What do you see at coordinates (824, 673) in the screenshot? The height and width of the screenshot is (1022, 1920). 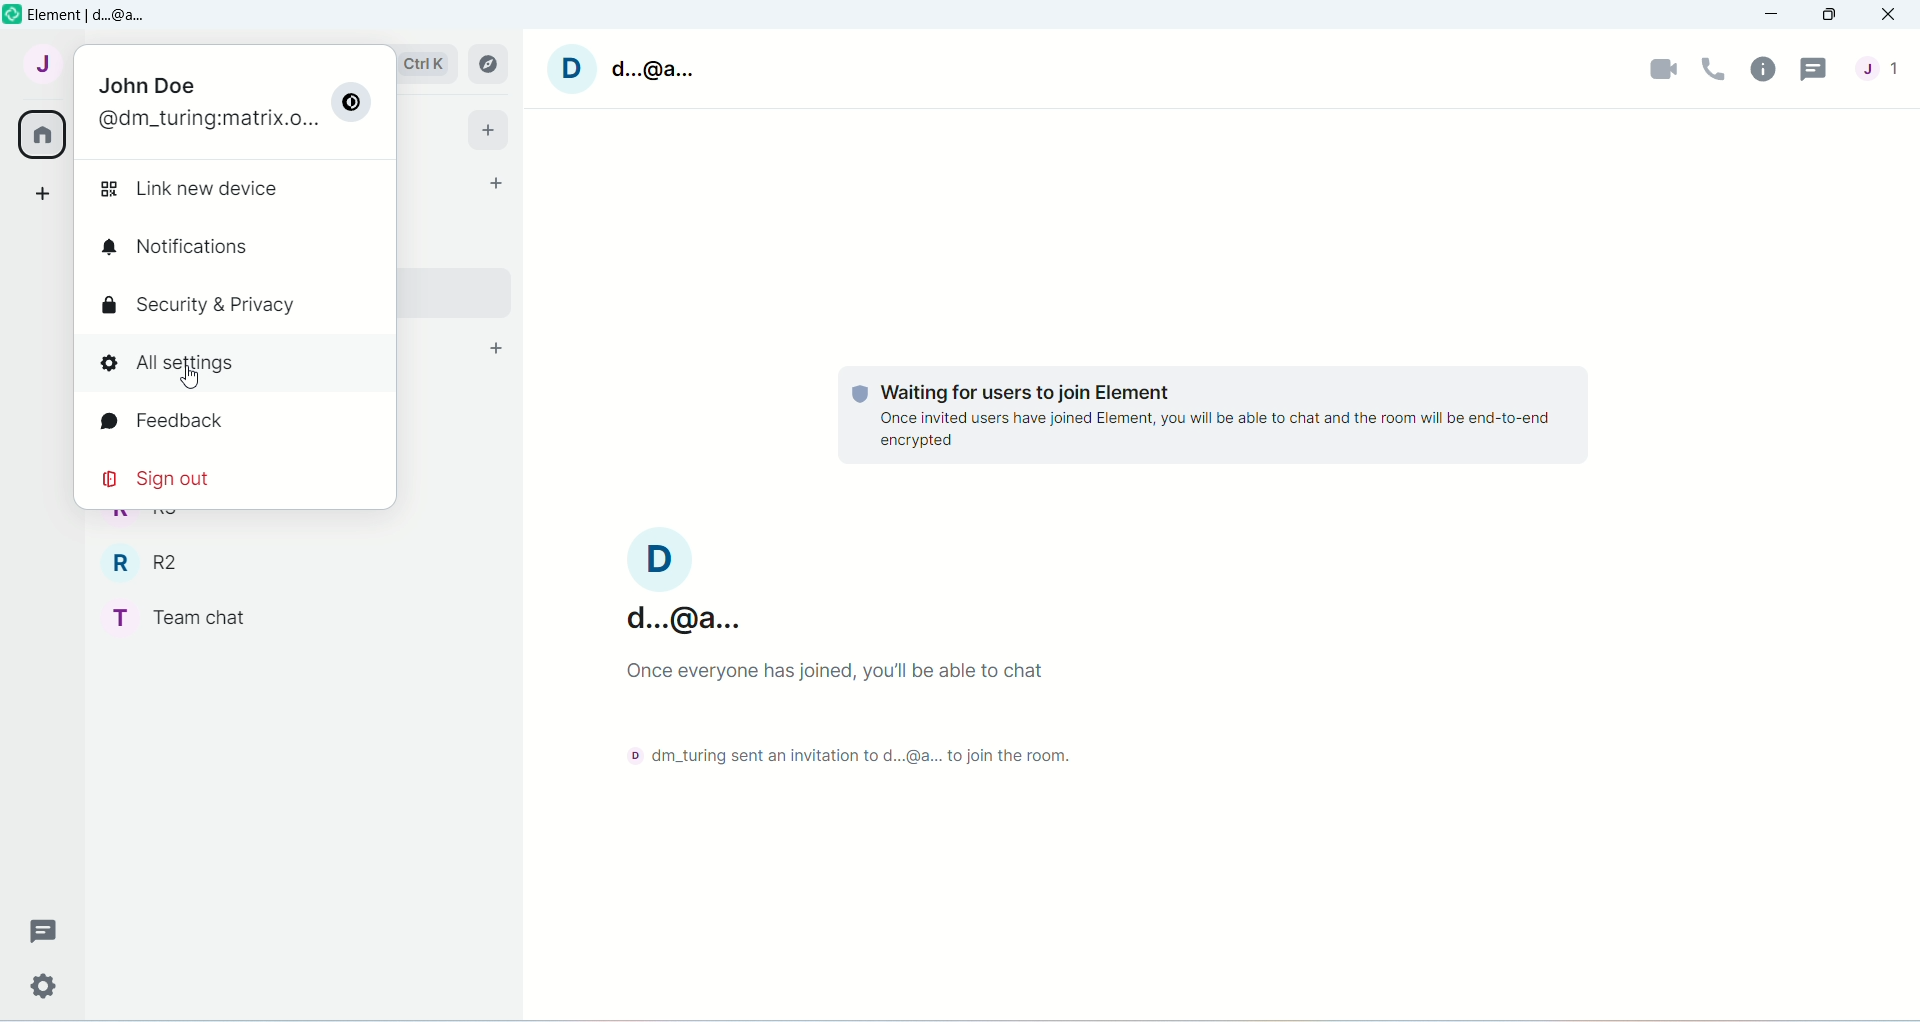 I see `once everyone has joined,you'll be able to chat` at bounding box center [824, 673].